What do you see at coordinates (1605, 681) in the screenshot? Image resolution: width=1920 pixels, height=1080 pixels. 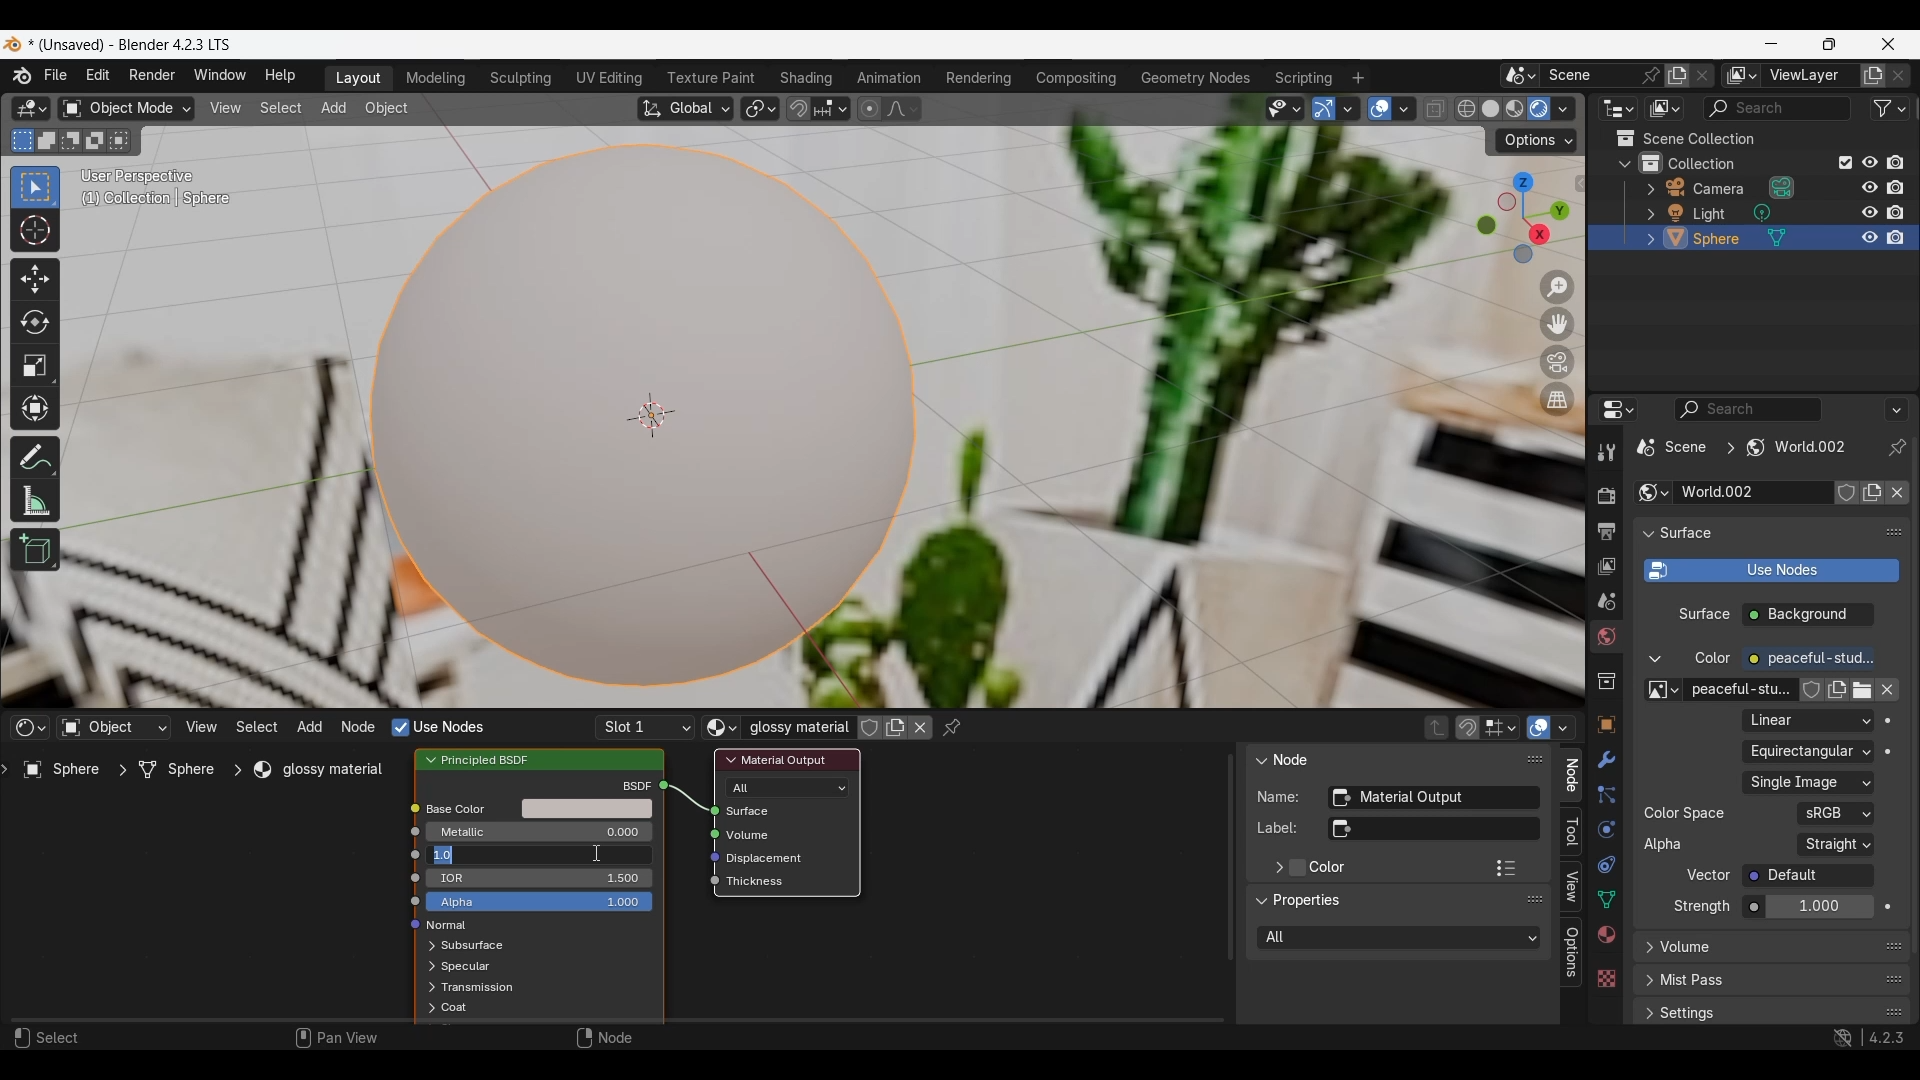 I see `Collection properties` at bounding box center [1605, 681].